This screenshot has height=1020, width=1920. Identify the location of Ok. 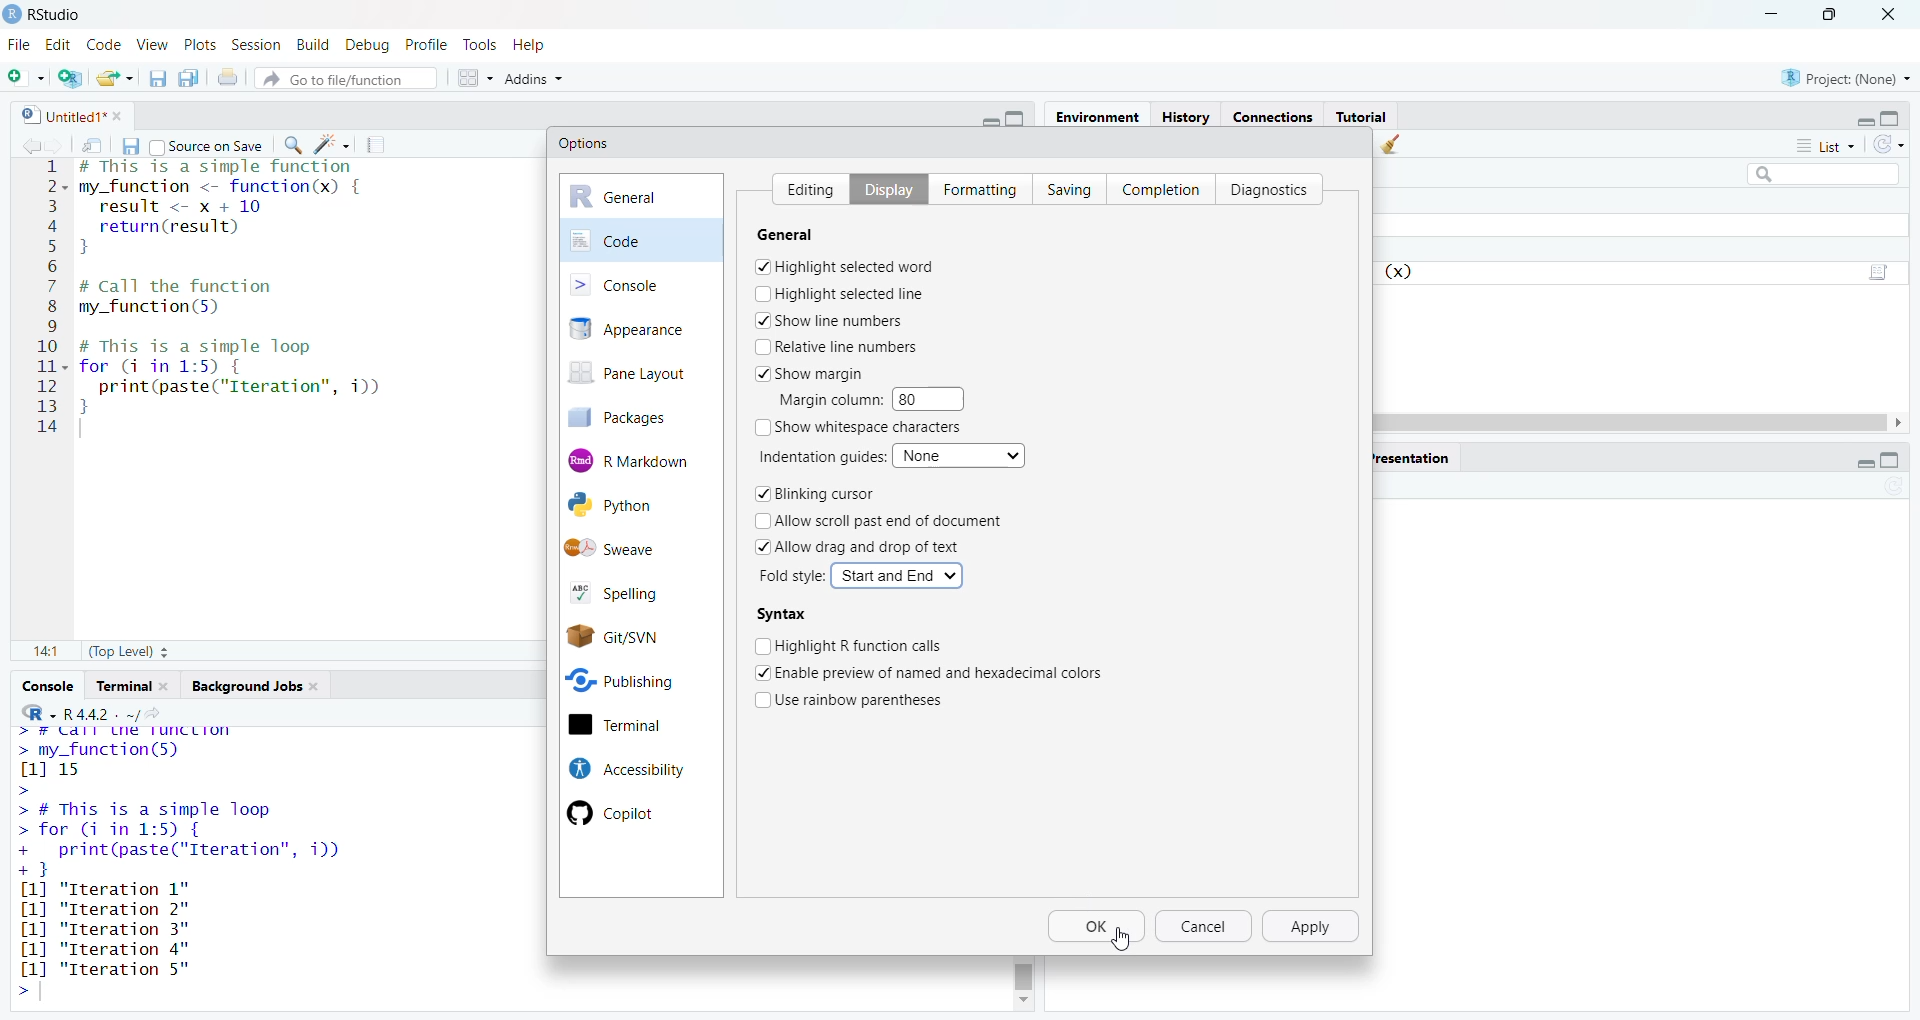
(1097, 929).